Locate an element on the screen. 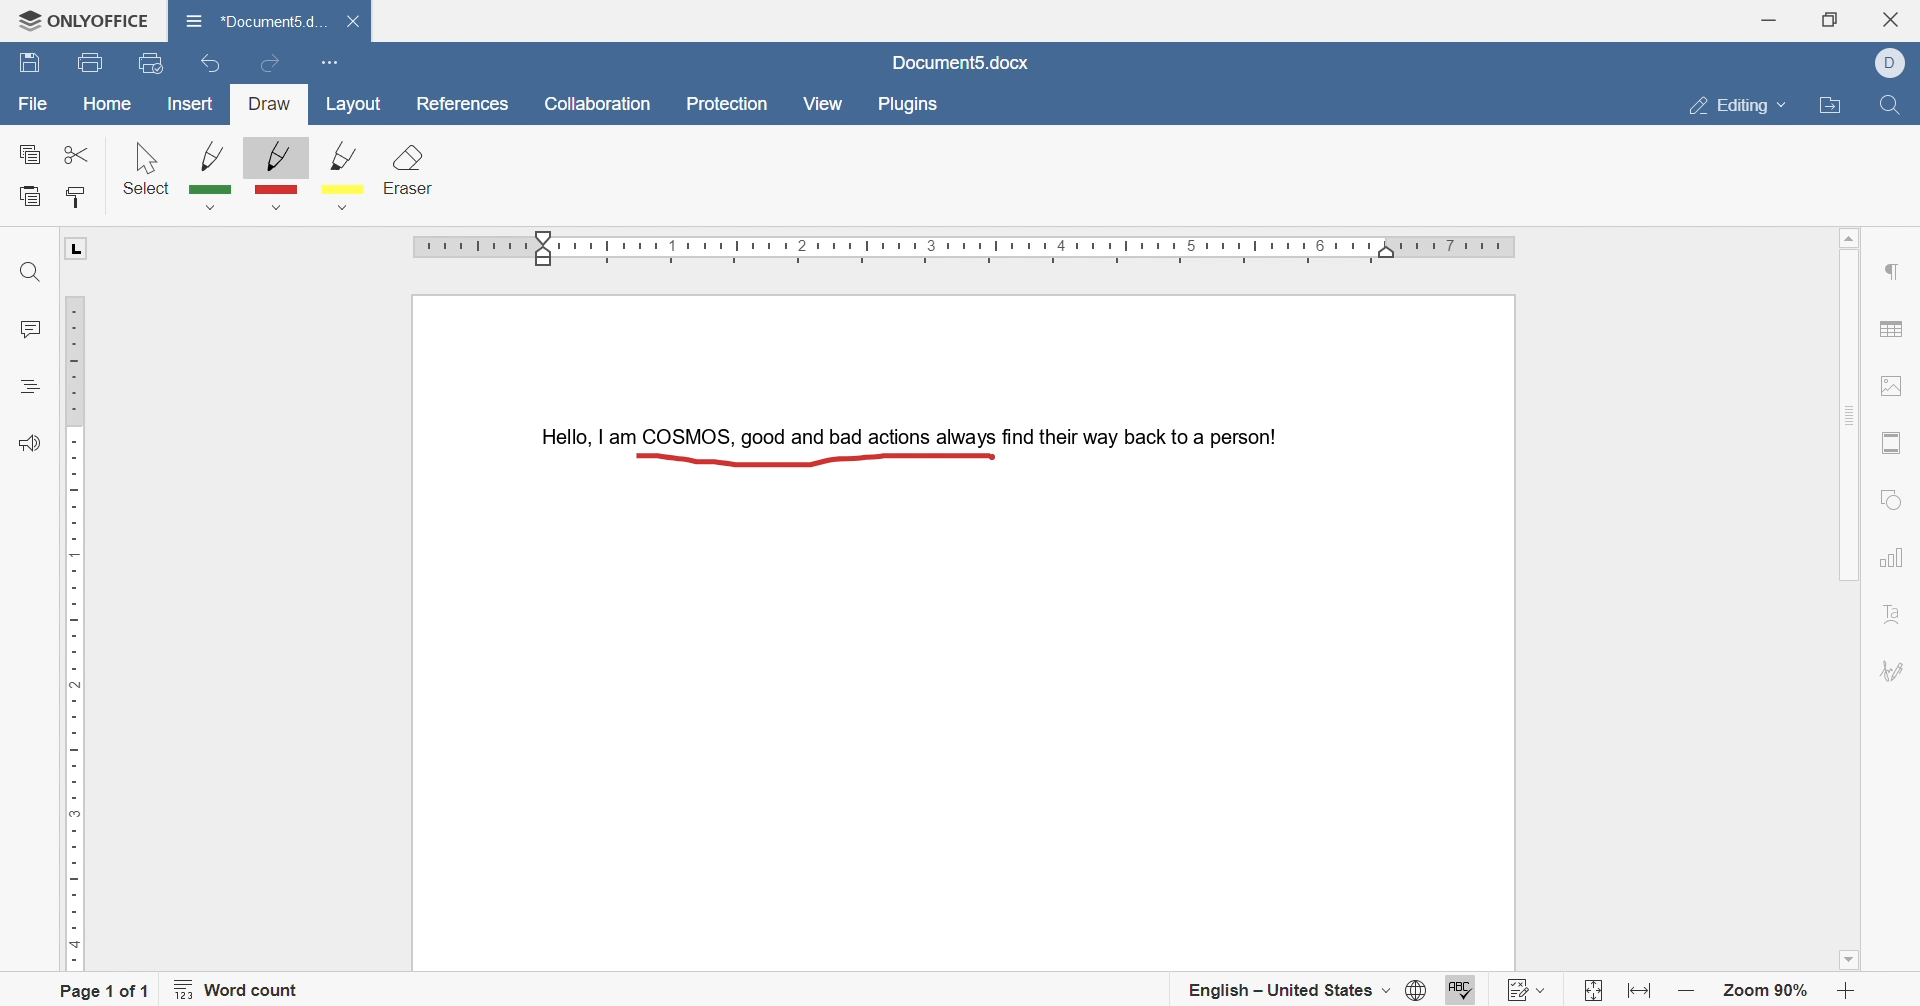 This screenshot has height=1006, width=1920. yellow pen is located at coordinates (351, 179).